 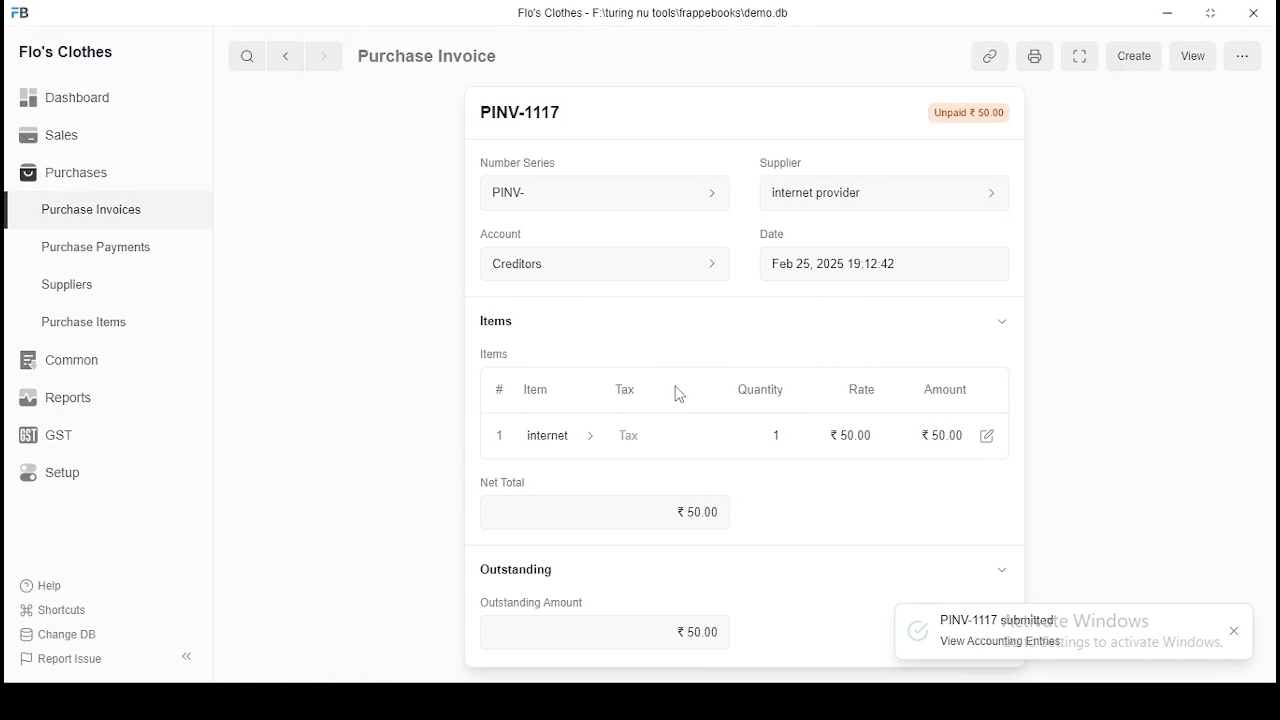 I want to click on Shortcuts, so click(x=61, y=610).